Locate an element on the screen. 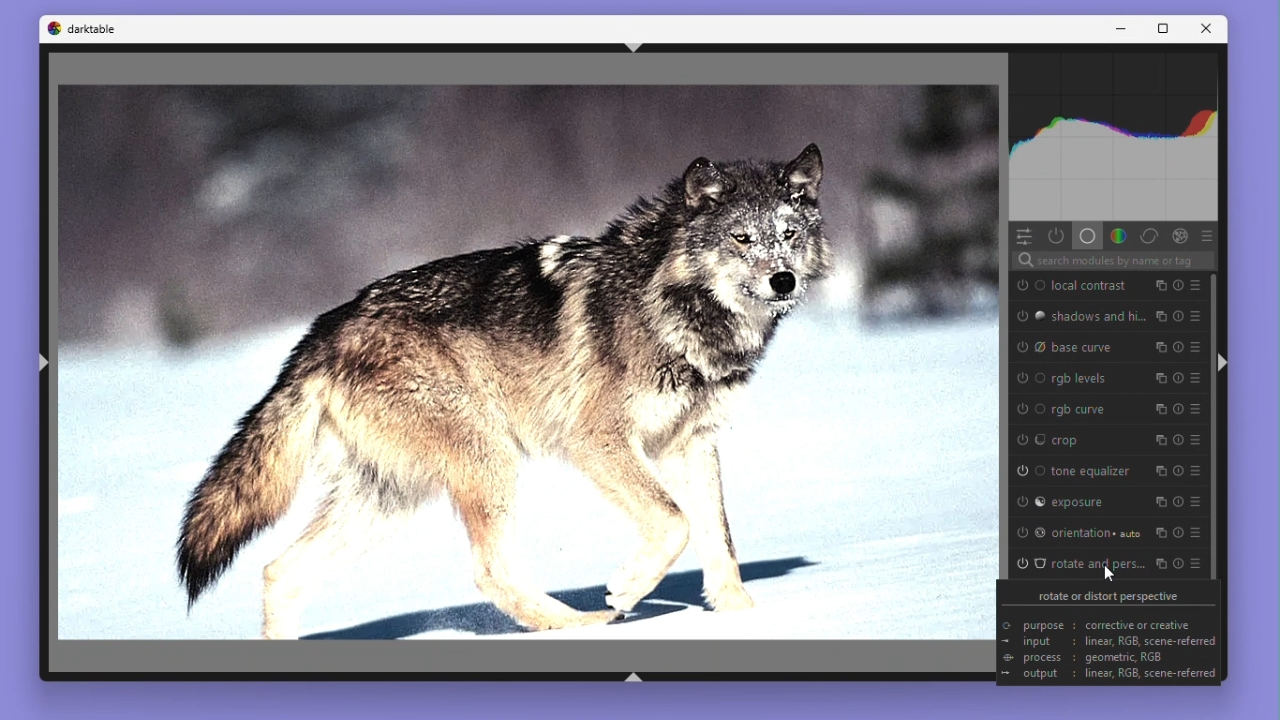 The width and height of the screenshot is (1280, 720). Crop  is located at coordinates (1108, 438).